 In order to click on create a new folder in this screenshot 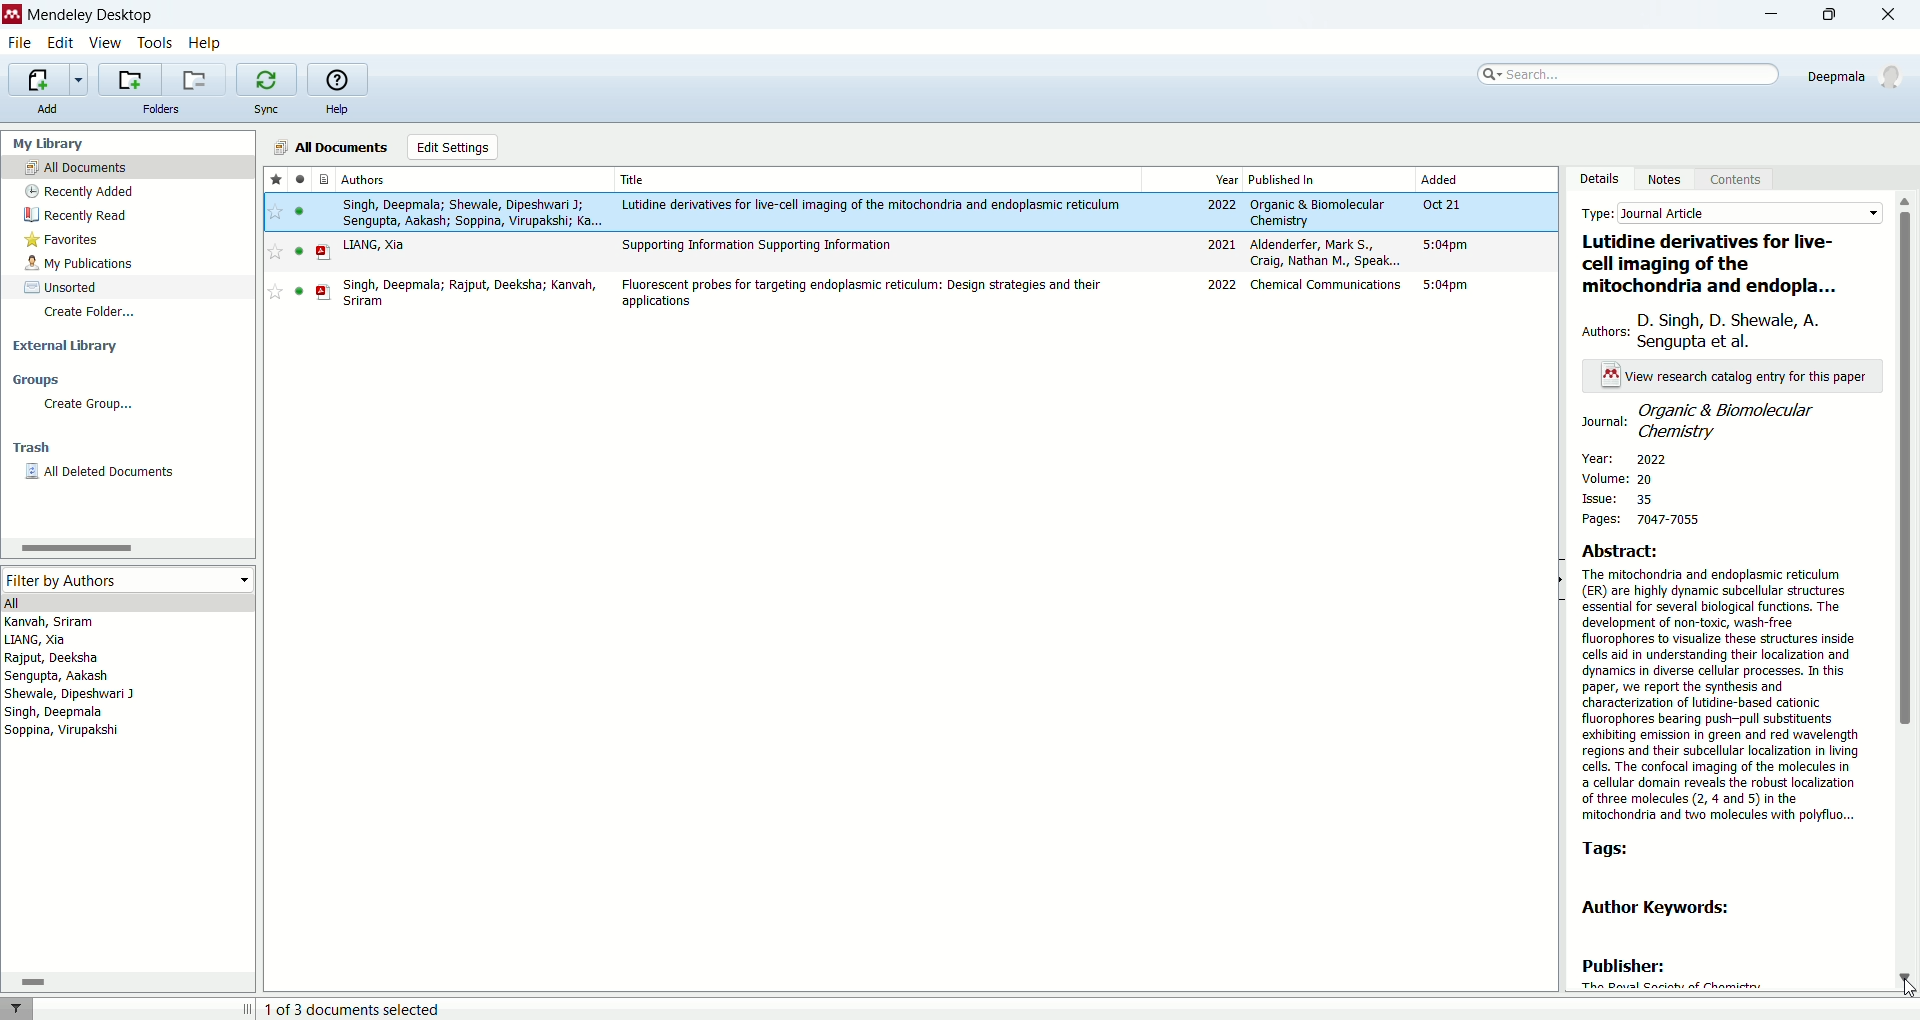, I will do `click(128, 79)`.